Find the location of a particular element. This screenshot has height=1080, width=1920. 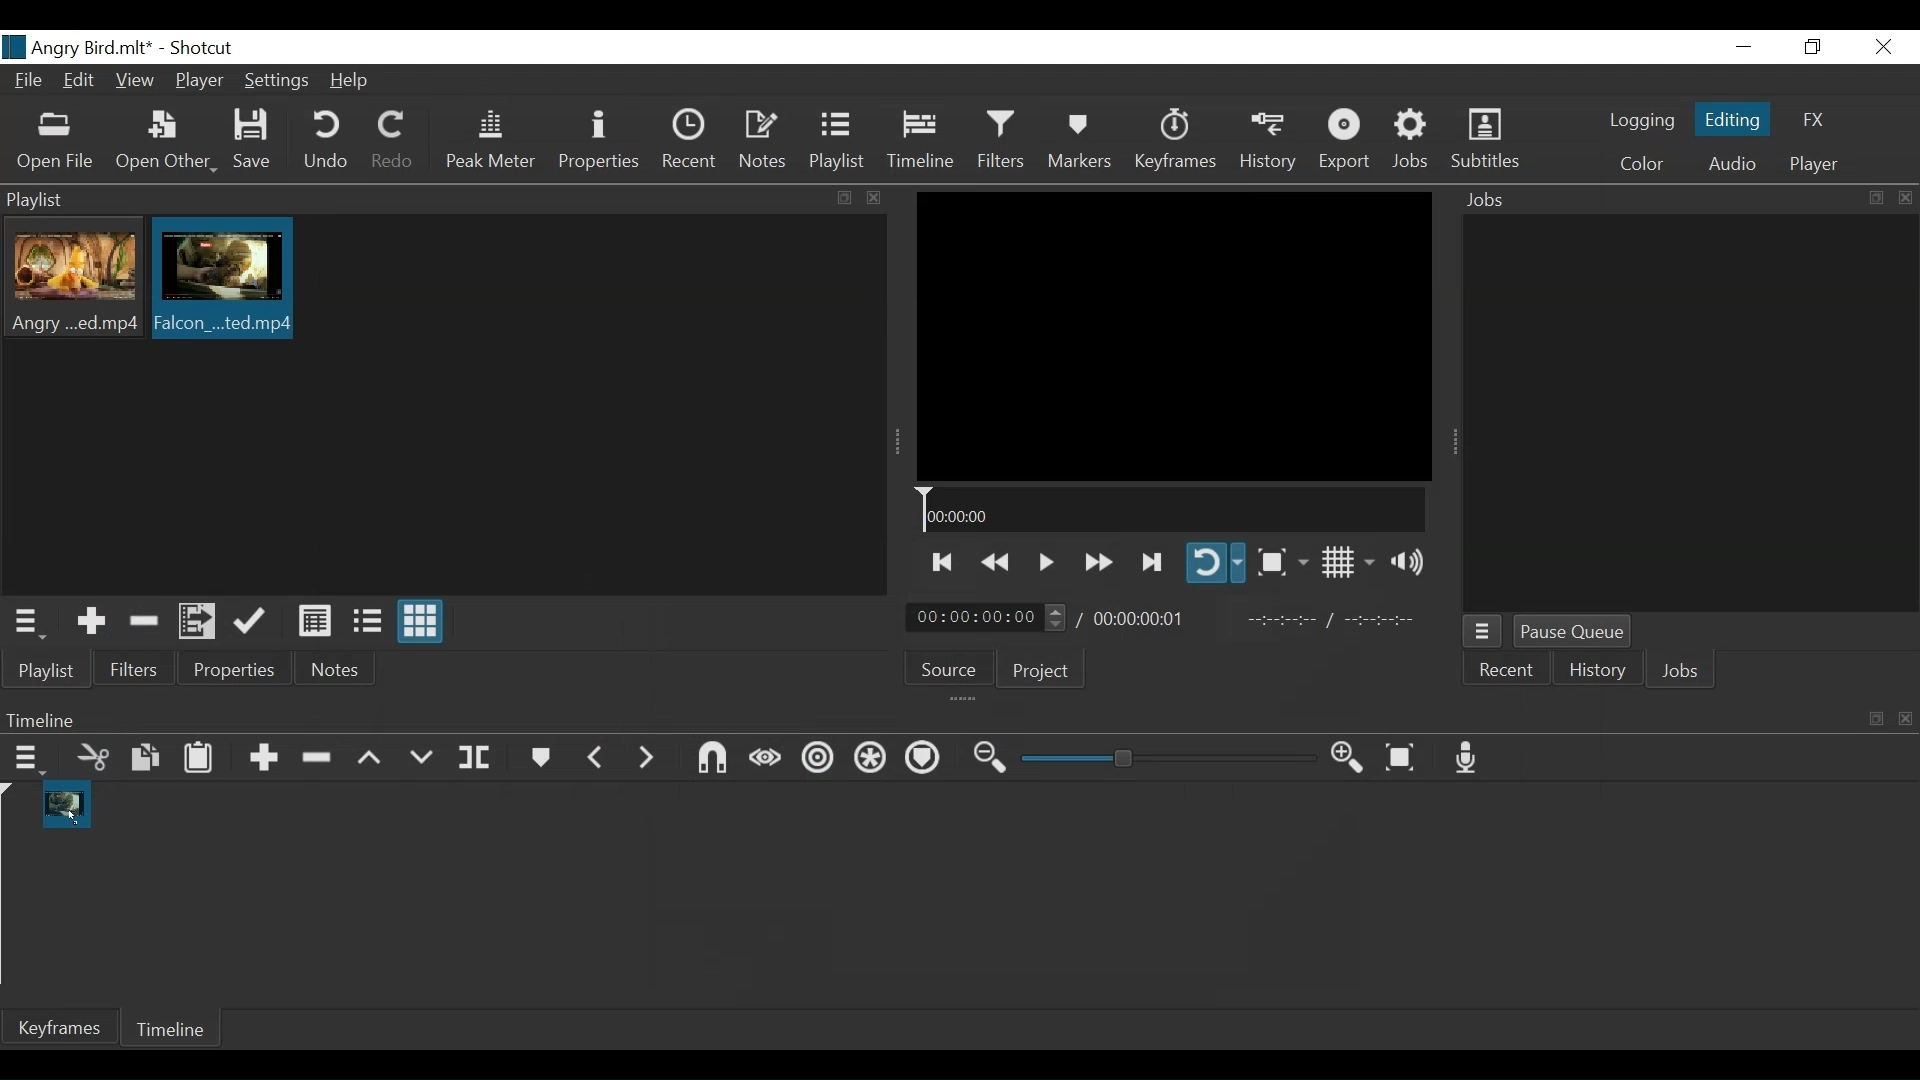

Timeline is located at coordinates (163, 1031).